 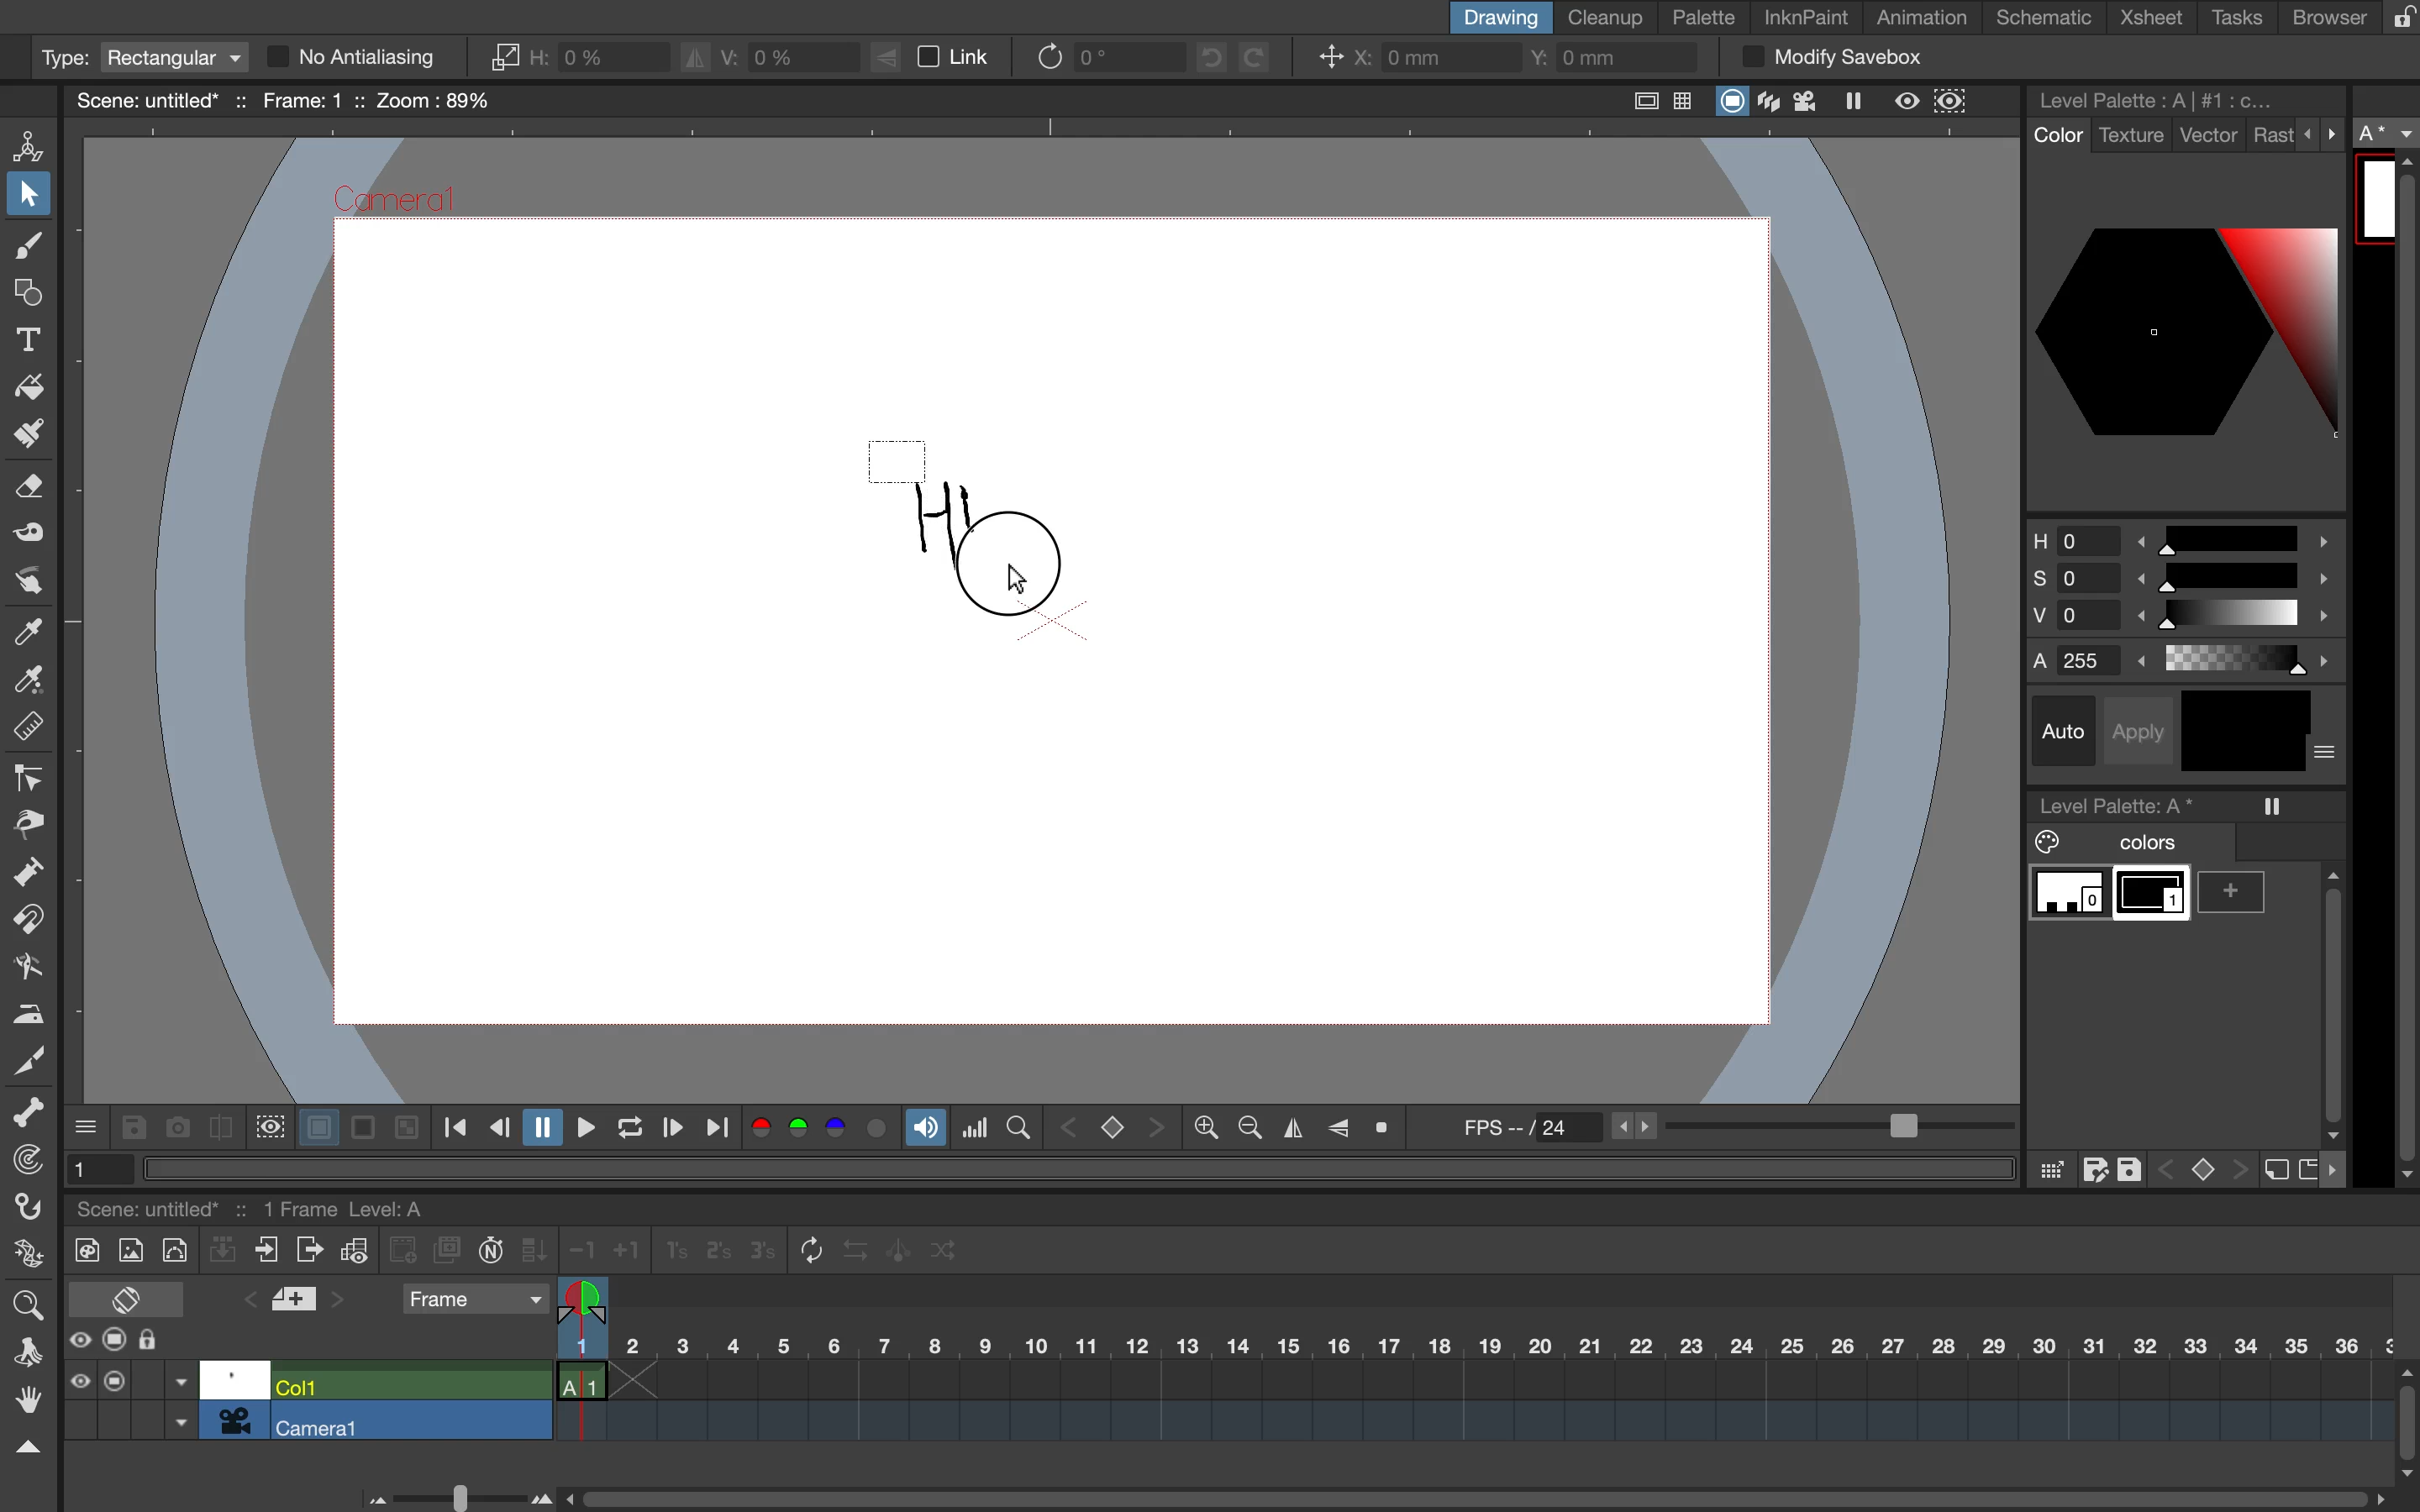 What do you see at coordinates (1705, 18) in the screenshot?
I see `palette` at bounding box center [1705, 18].